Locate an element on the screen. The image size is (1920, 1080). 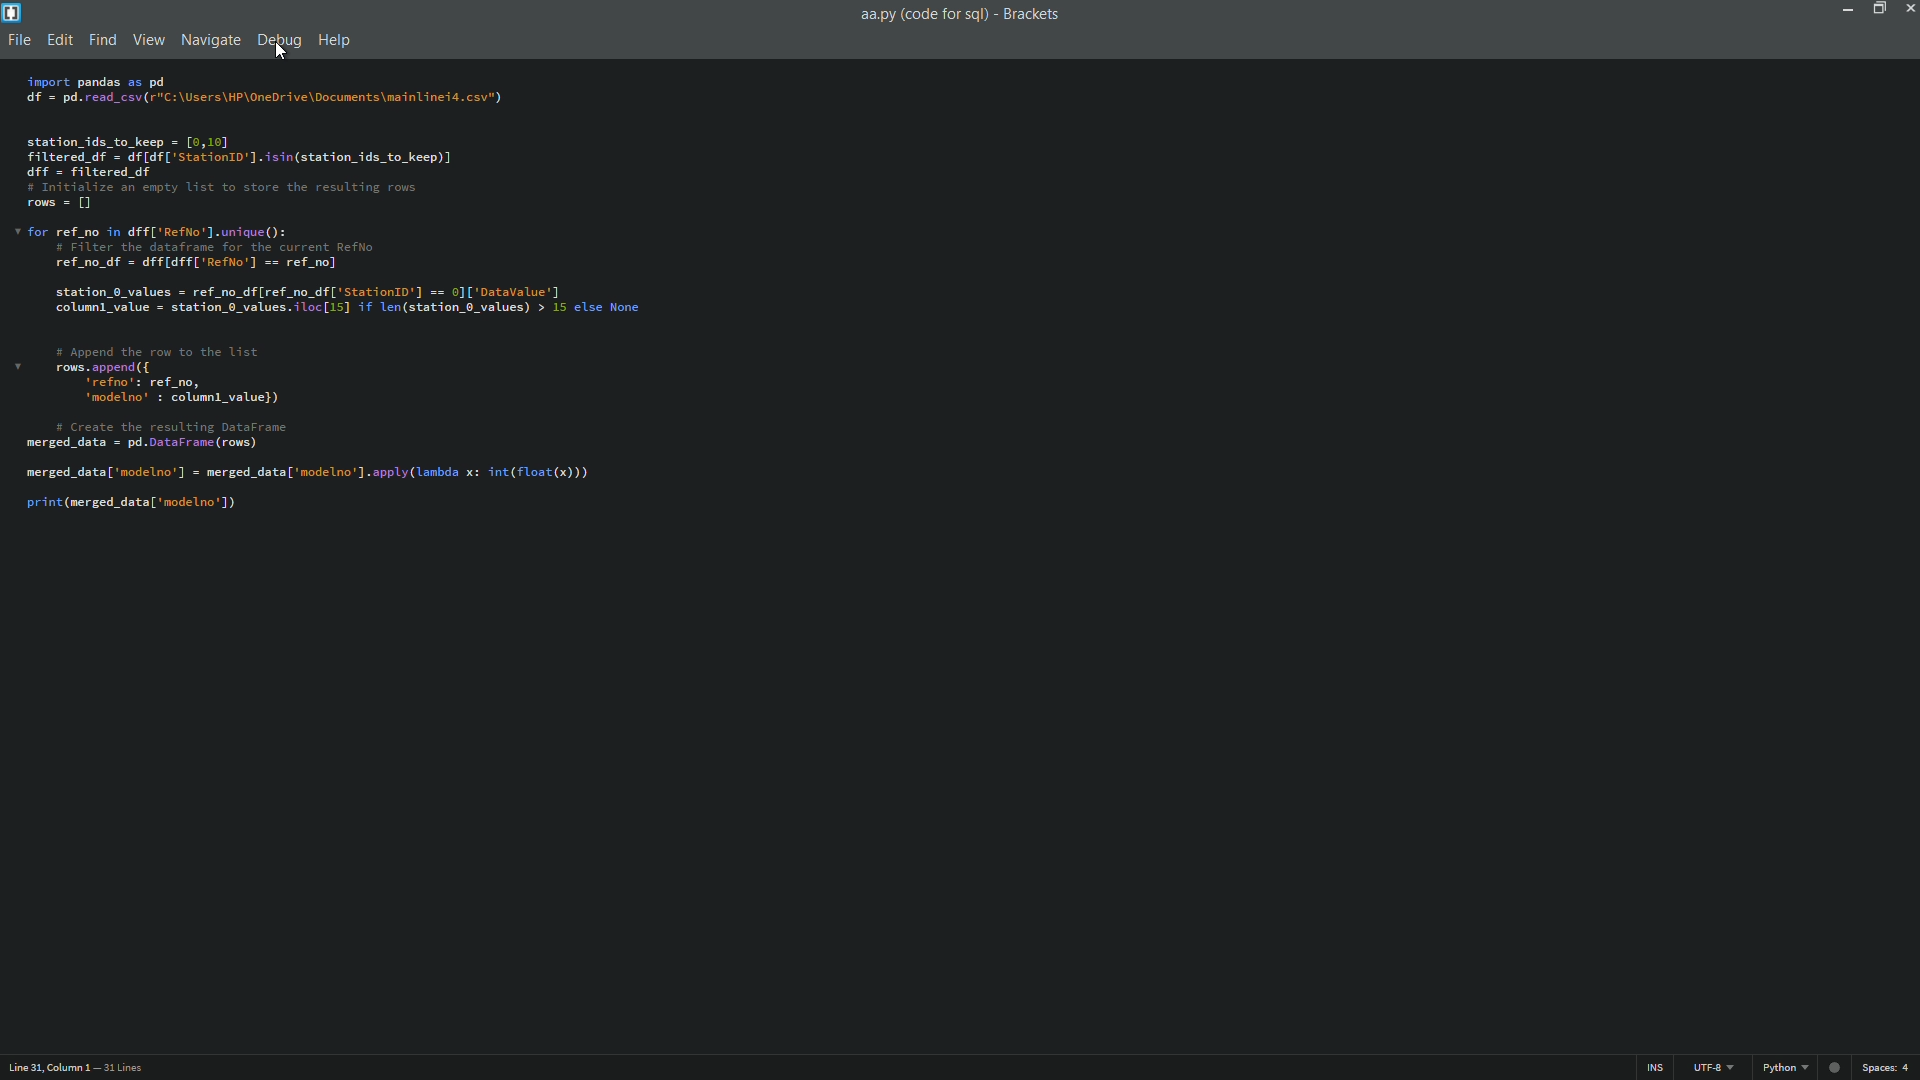
Code is located at coordinates (333, 294).